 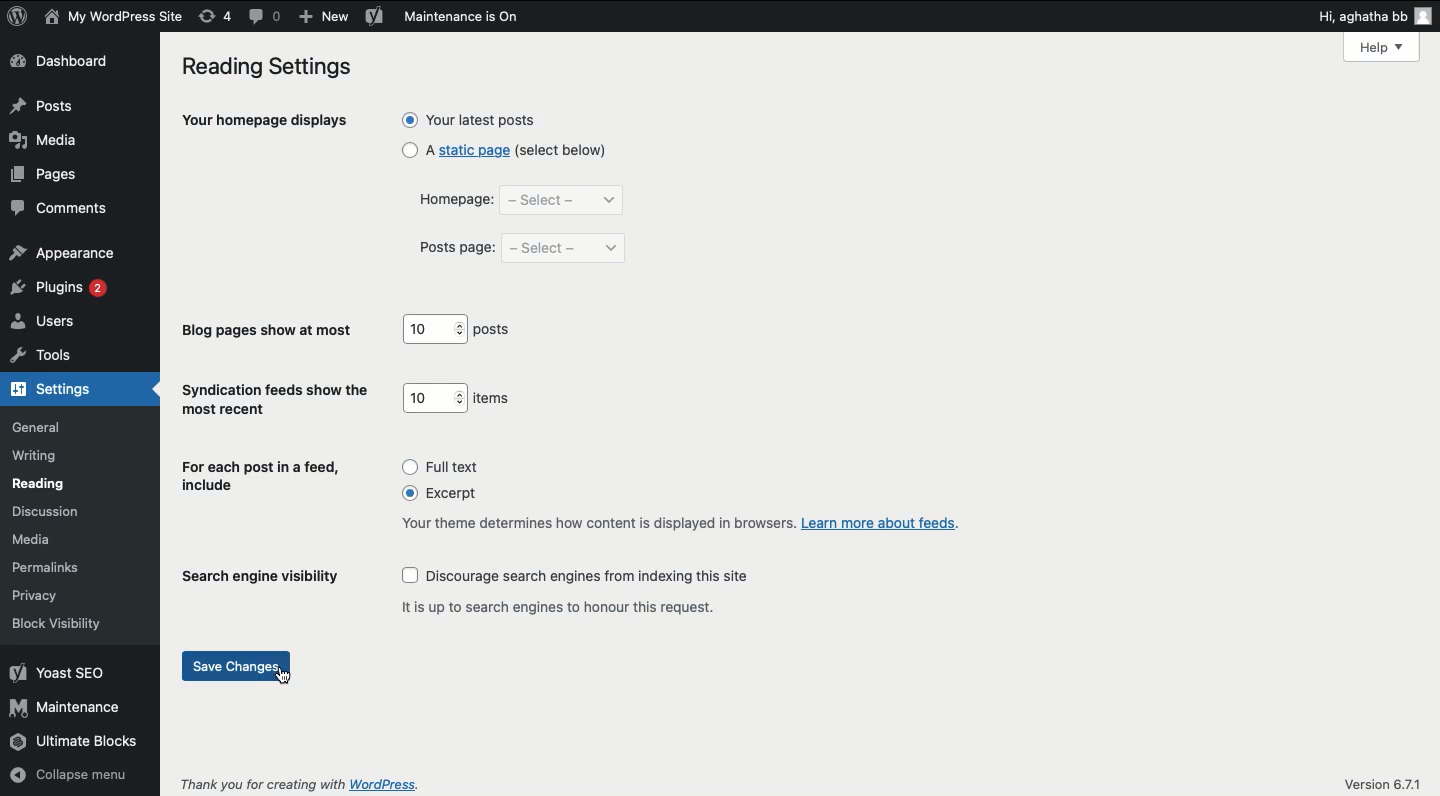 What do you see at coordinates (58, 286) in the screenshot?
I see `plugins 2` at bounding box center [58, 286].